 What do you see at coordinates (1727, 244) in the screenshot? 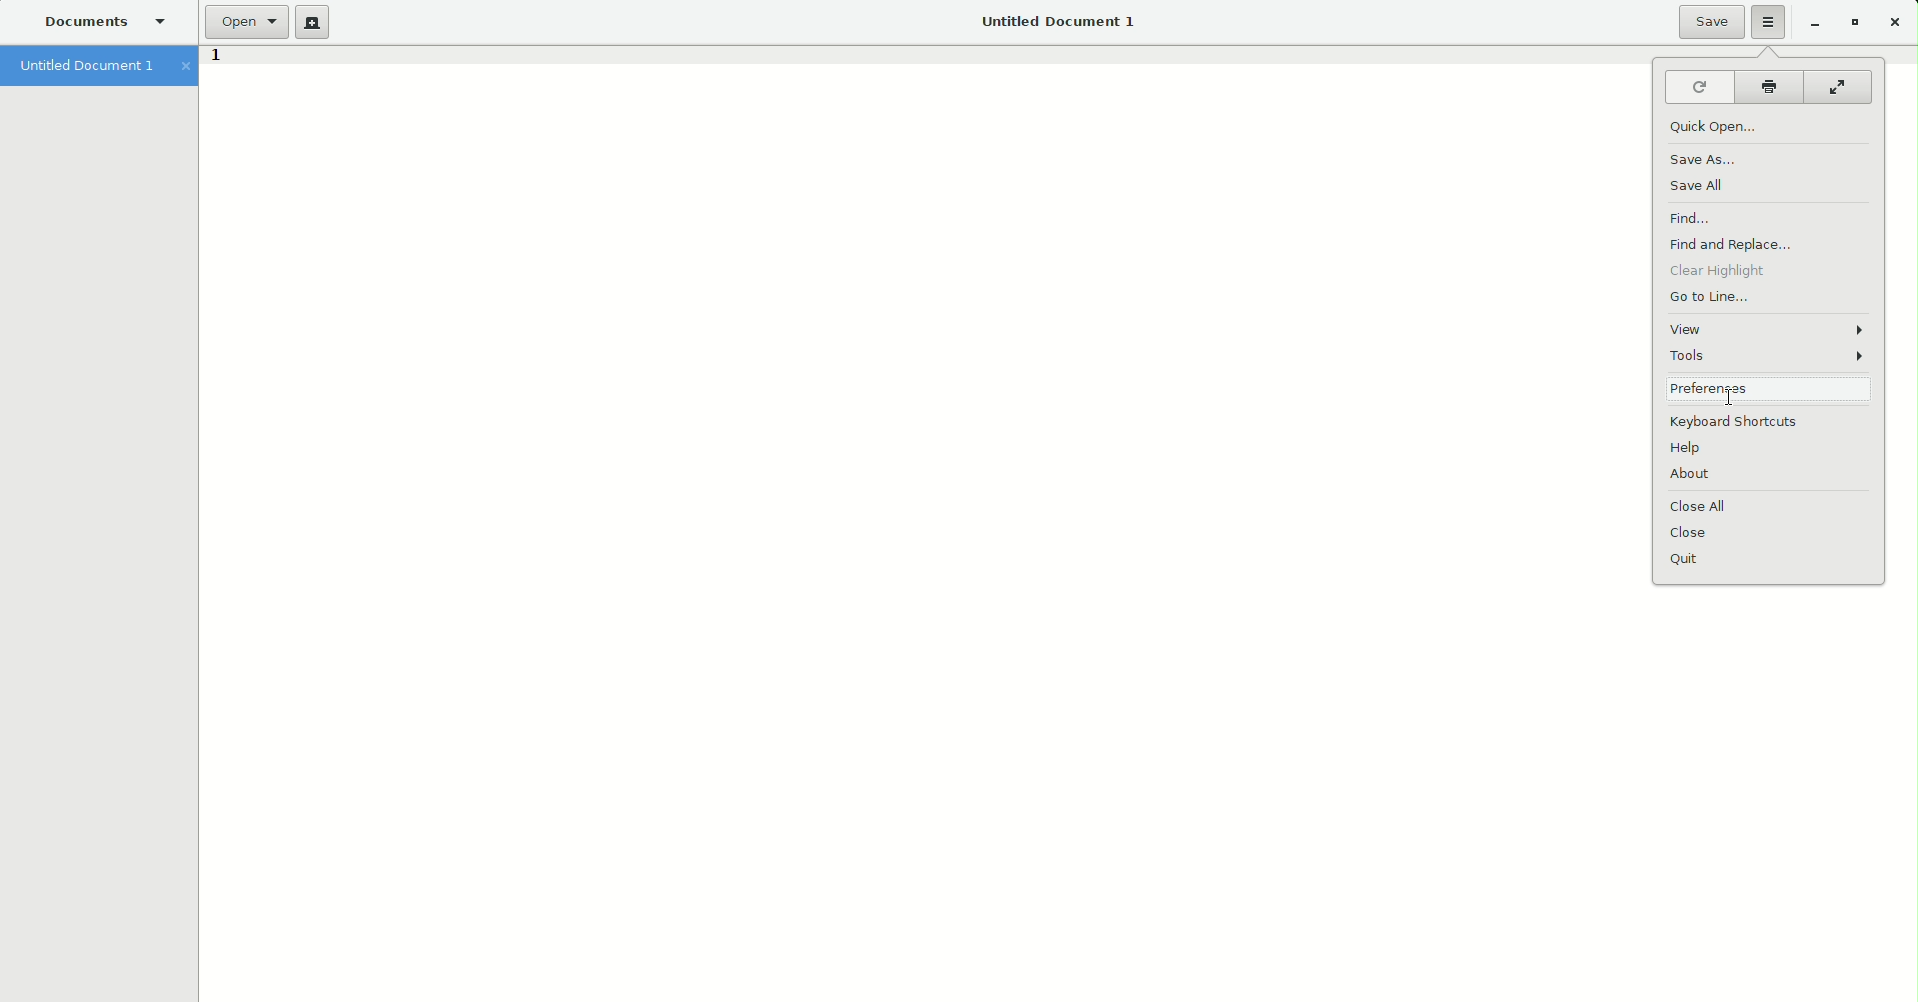
I see `Find and Replace` at bounding box center [1727, 244].